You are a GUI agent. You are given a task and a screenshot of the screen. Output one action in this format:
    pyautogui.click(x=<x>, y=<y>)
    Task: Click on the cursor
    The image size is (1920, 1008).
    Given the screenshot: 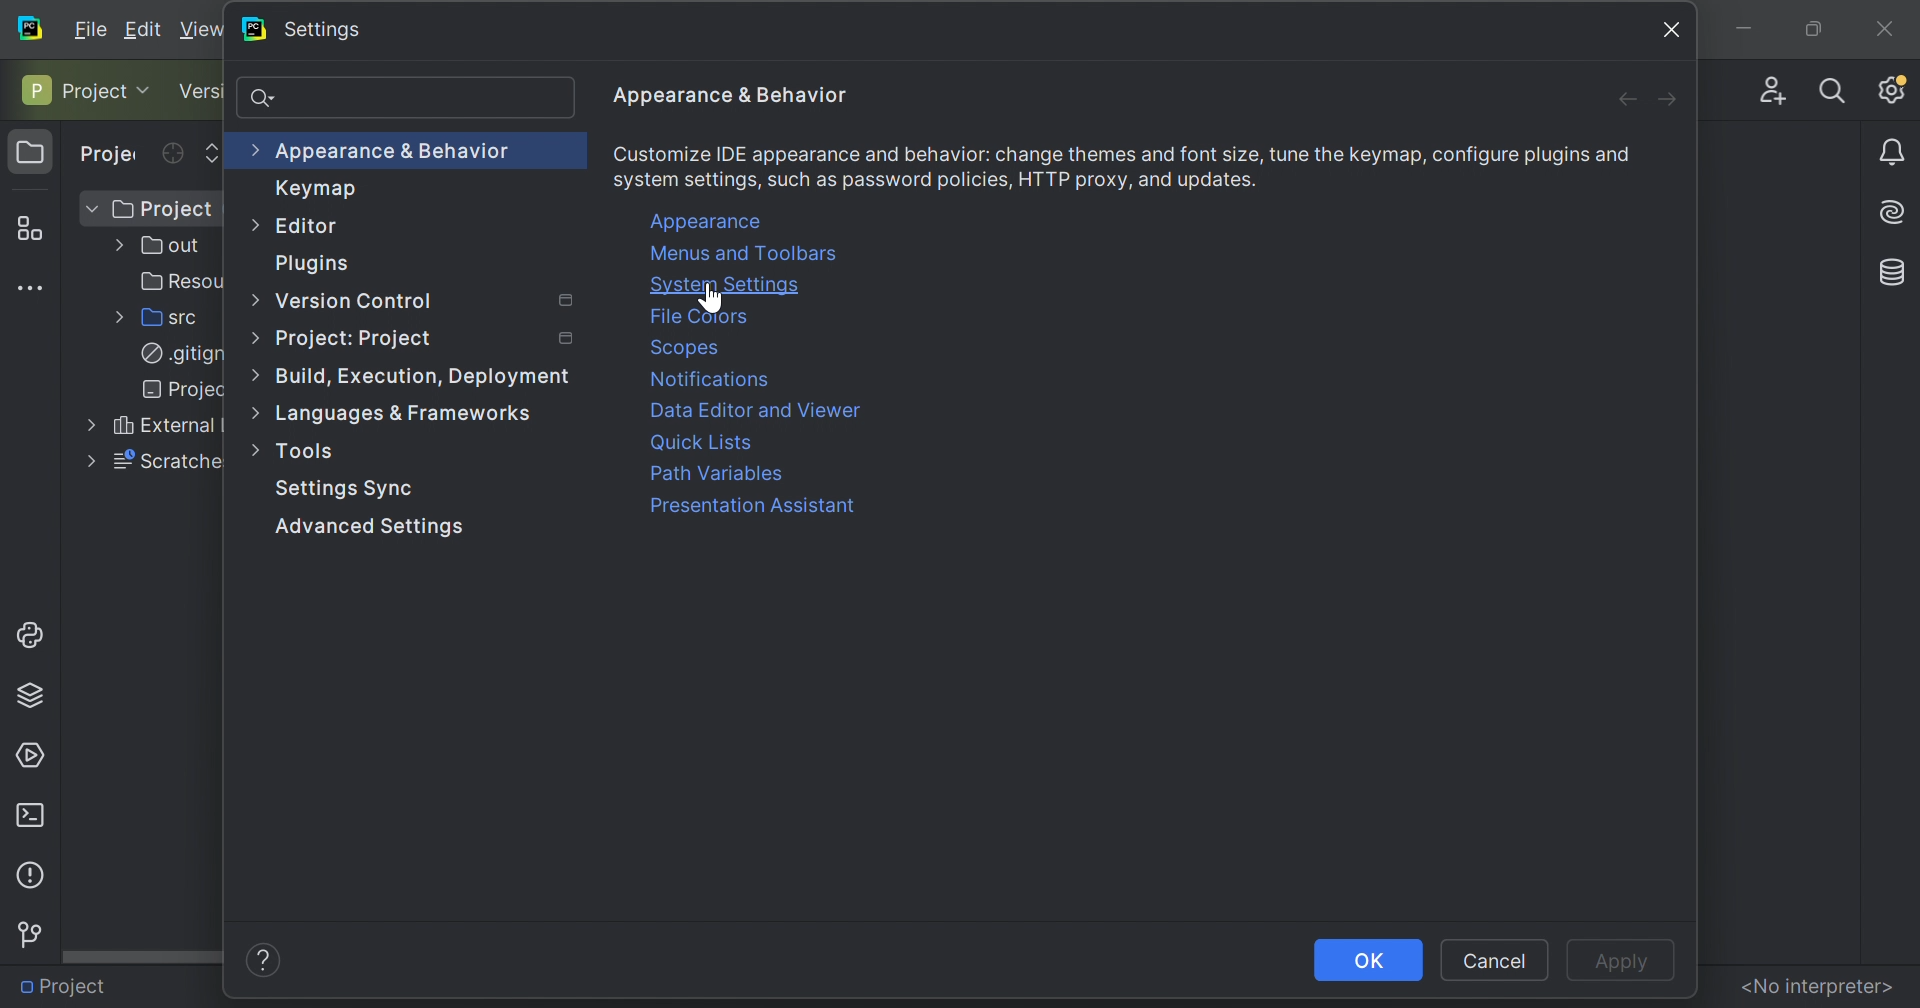 What is the action you would take?
    pyautogui.click(x=719, y=298)
    